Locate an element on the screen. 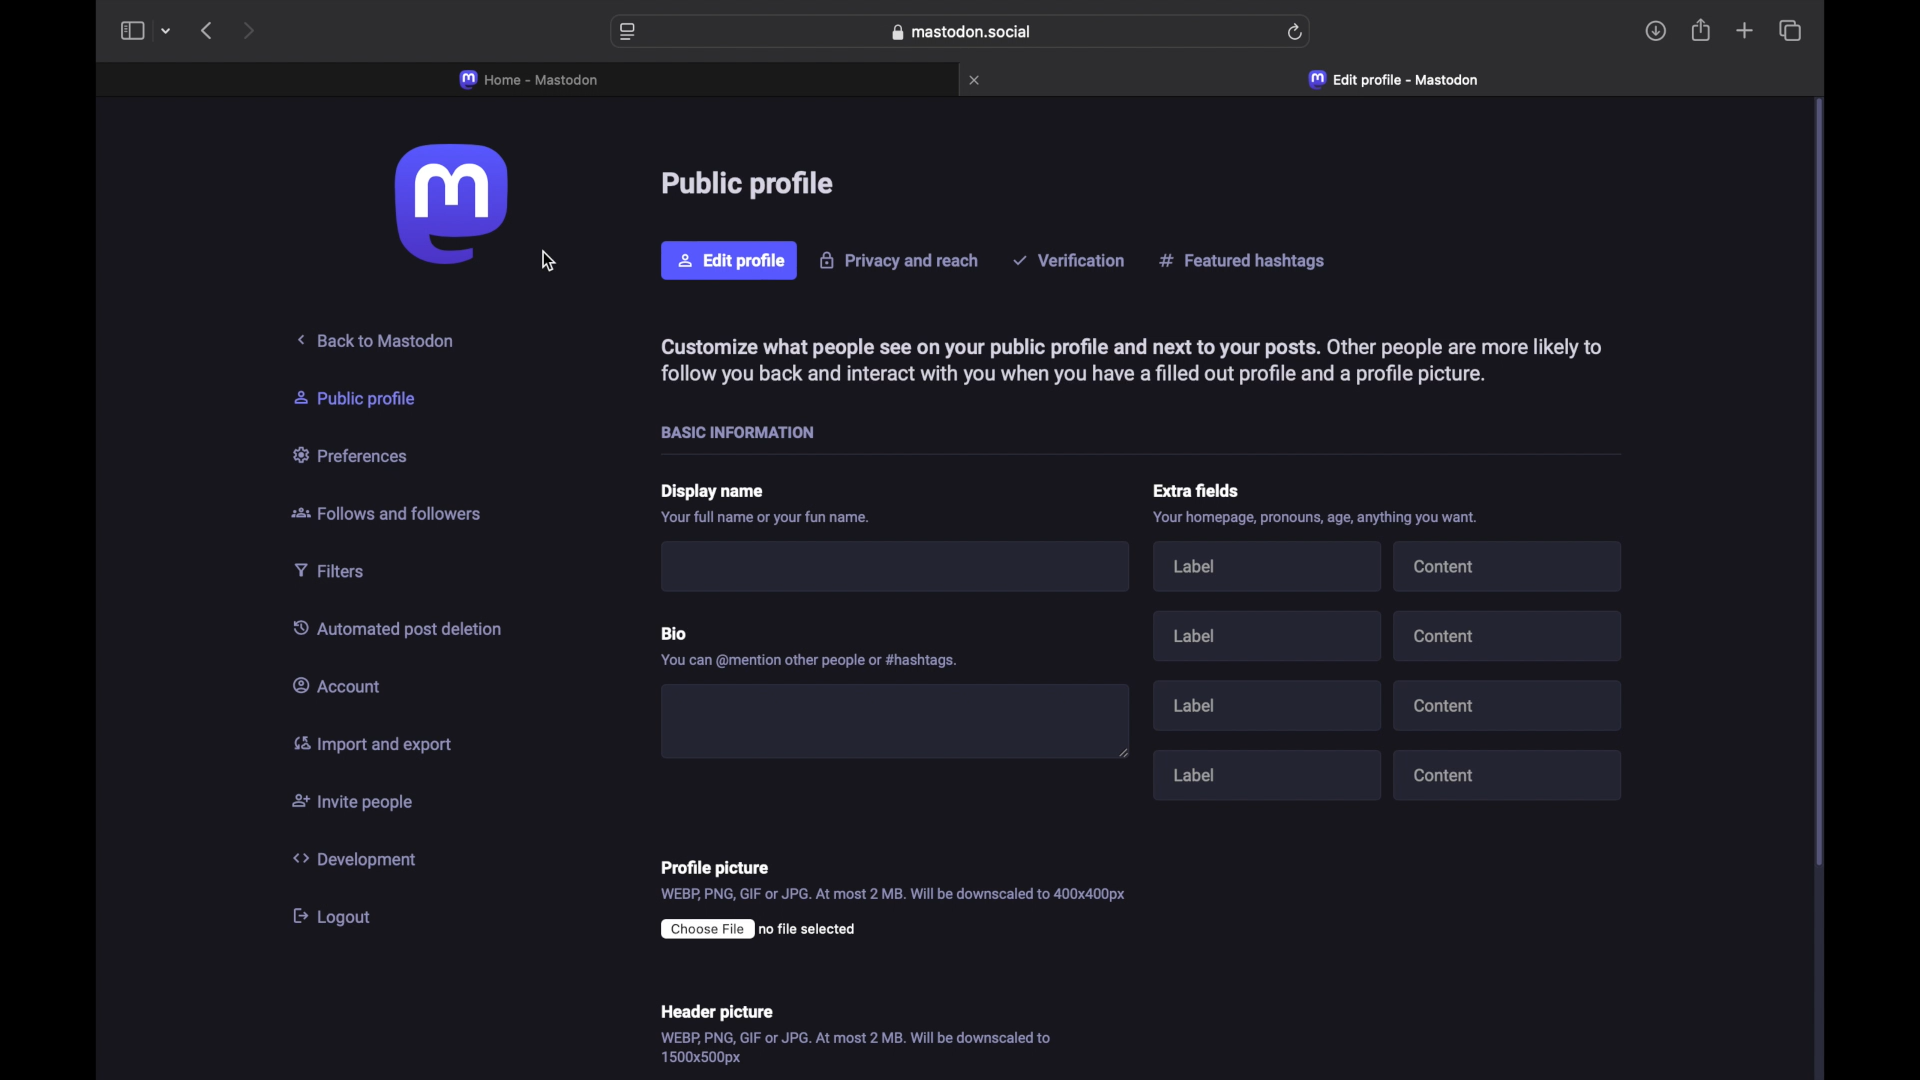 The height and width of the screenshot is (1080, 1920). share is located at coordinates (1702, 30).